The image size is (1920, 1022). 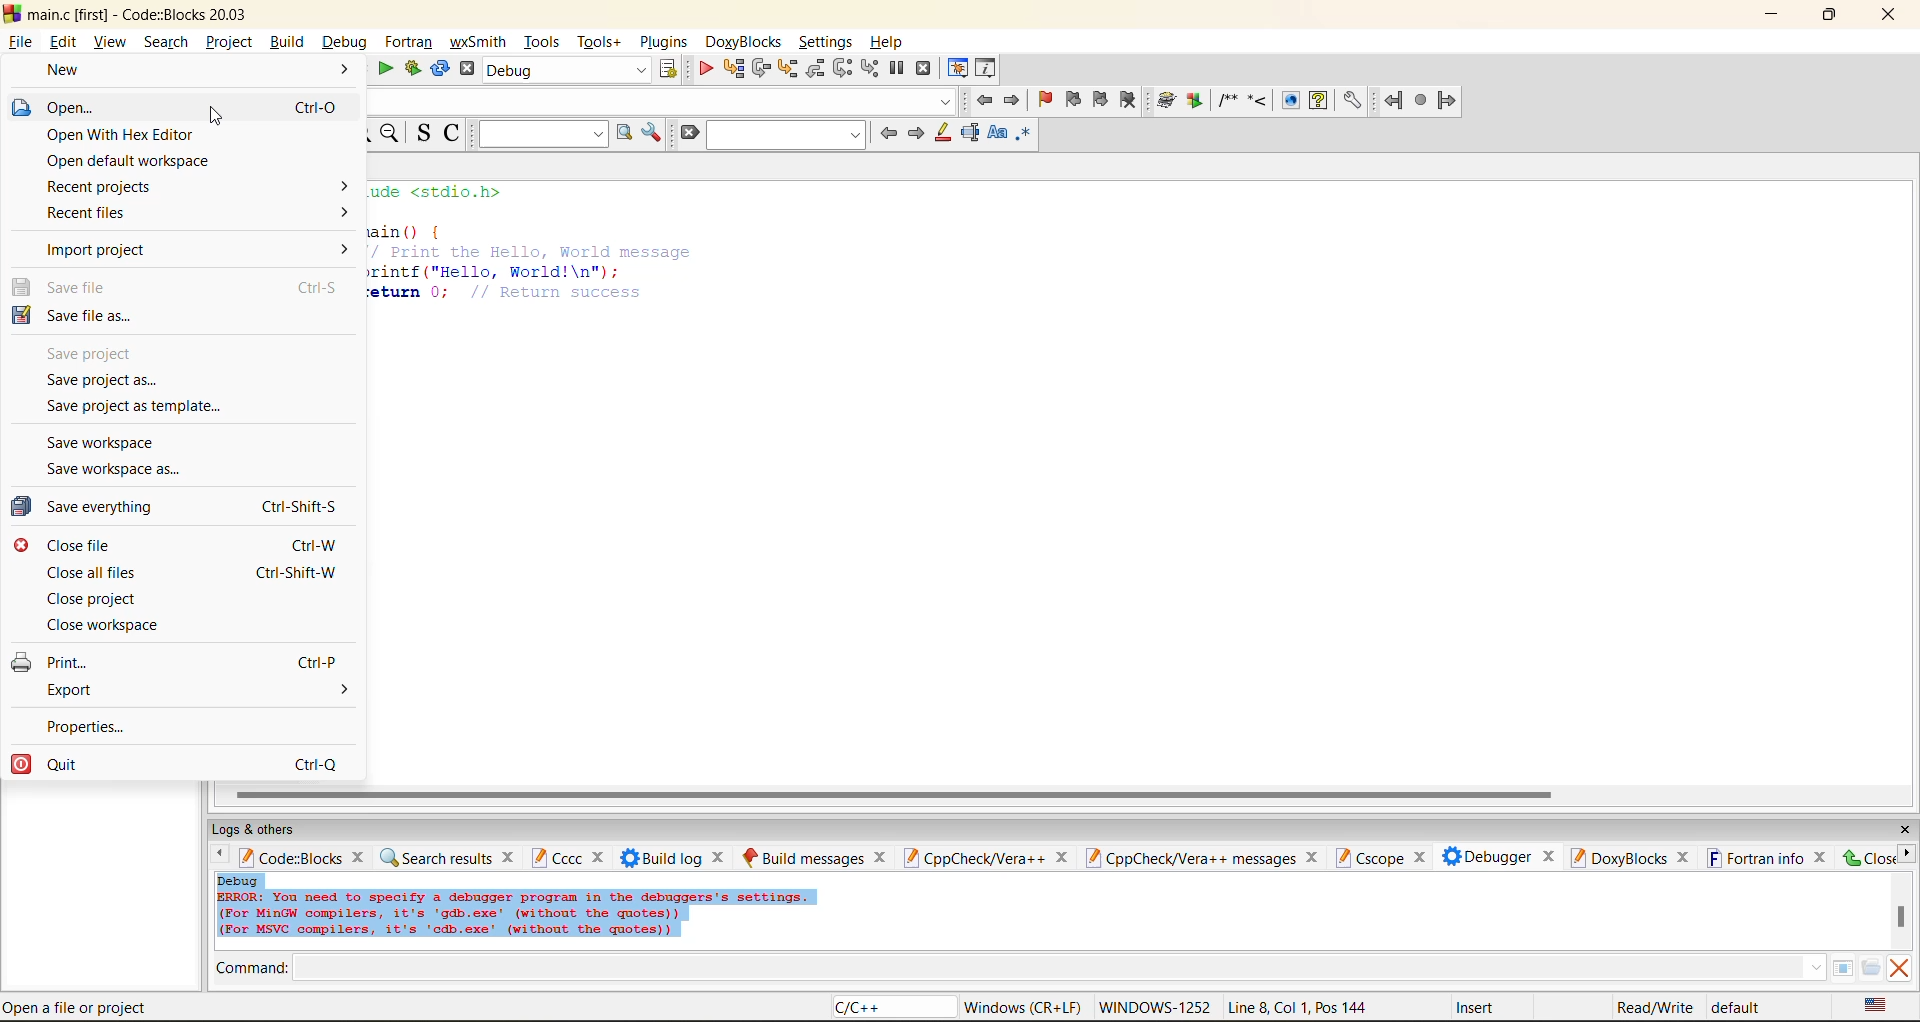 I want to click on run to cursor, so click(x=732, y=69).